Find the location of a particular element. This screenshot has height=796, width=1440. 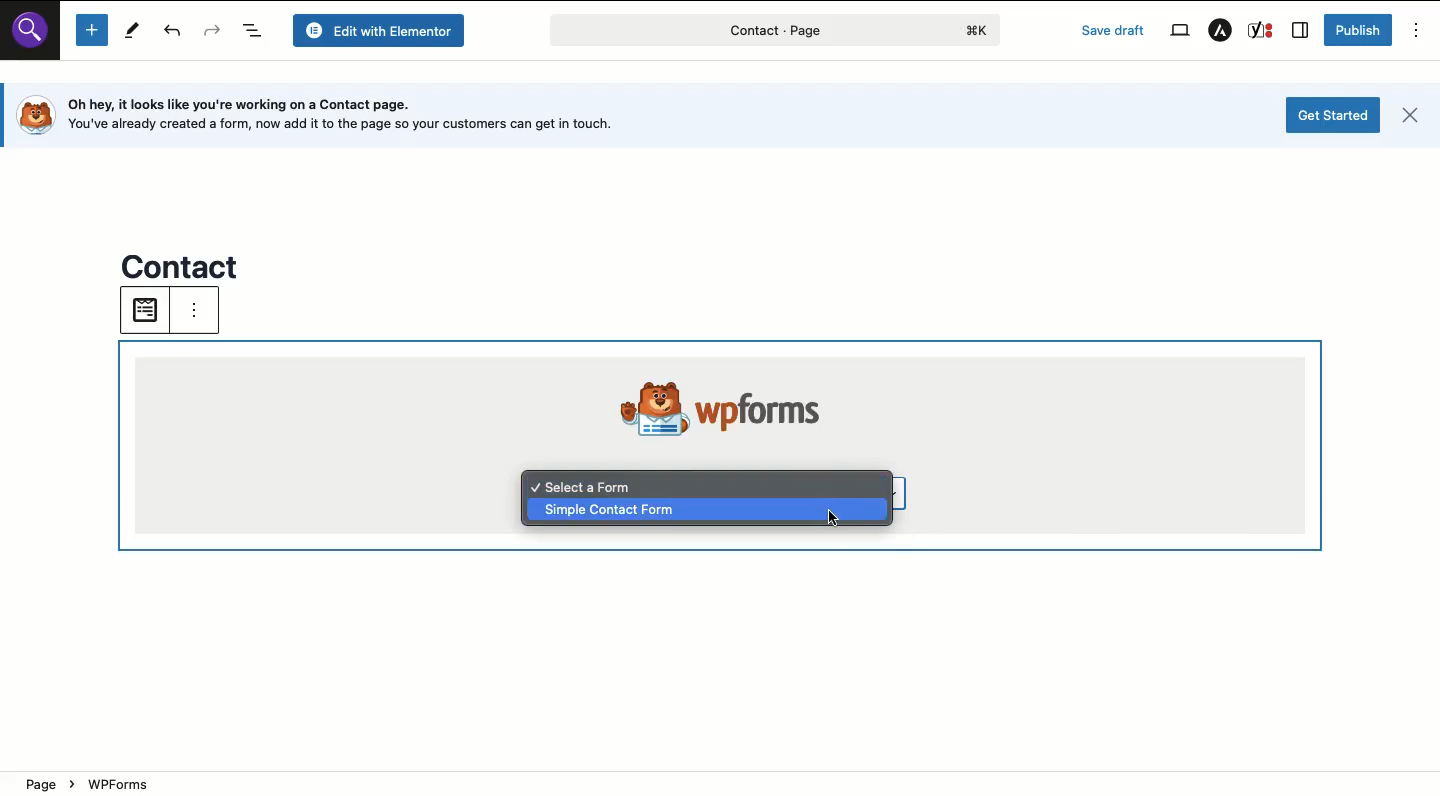

Edit with elementor is located at coordinates (382, 30).